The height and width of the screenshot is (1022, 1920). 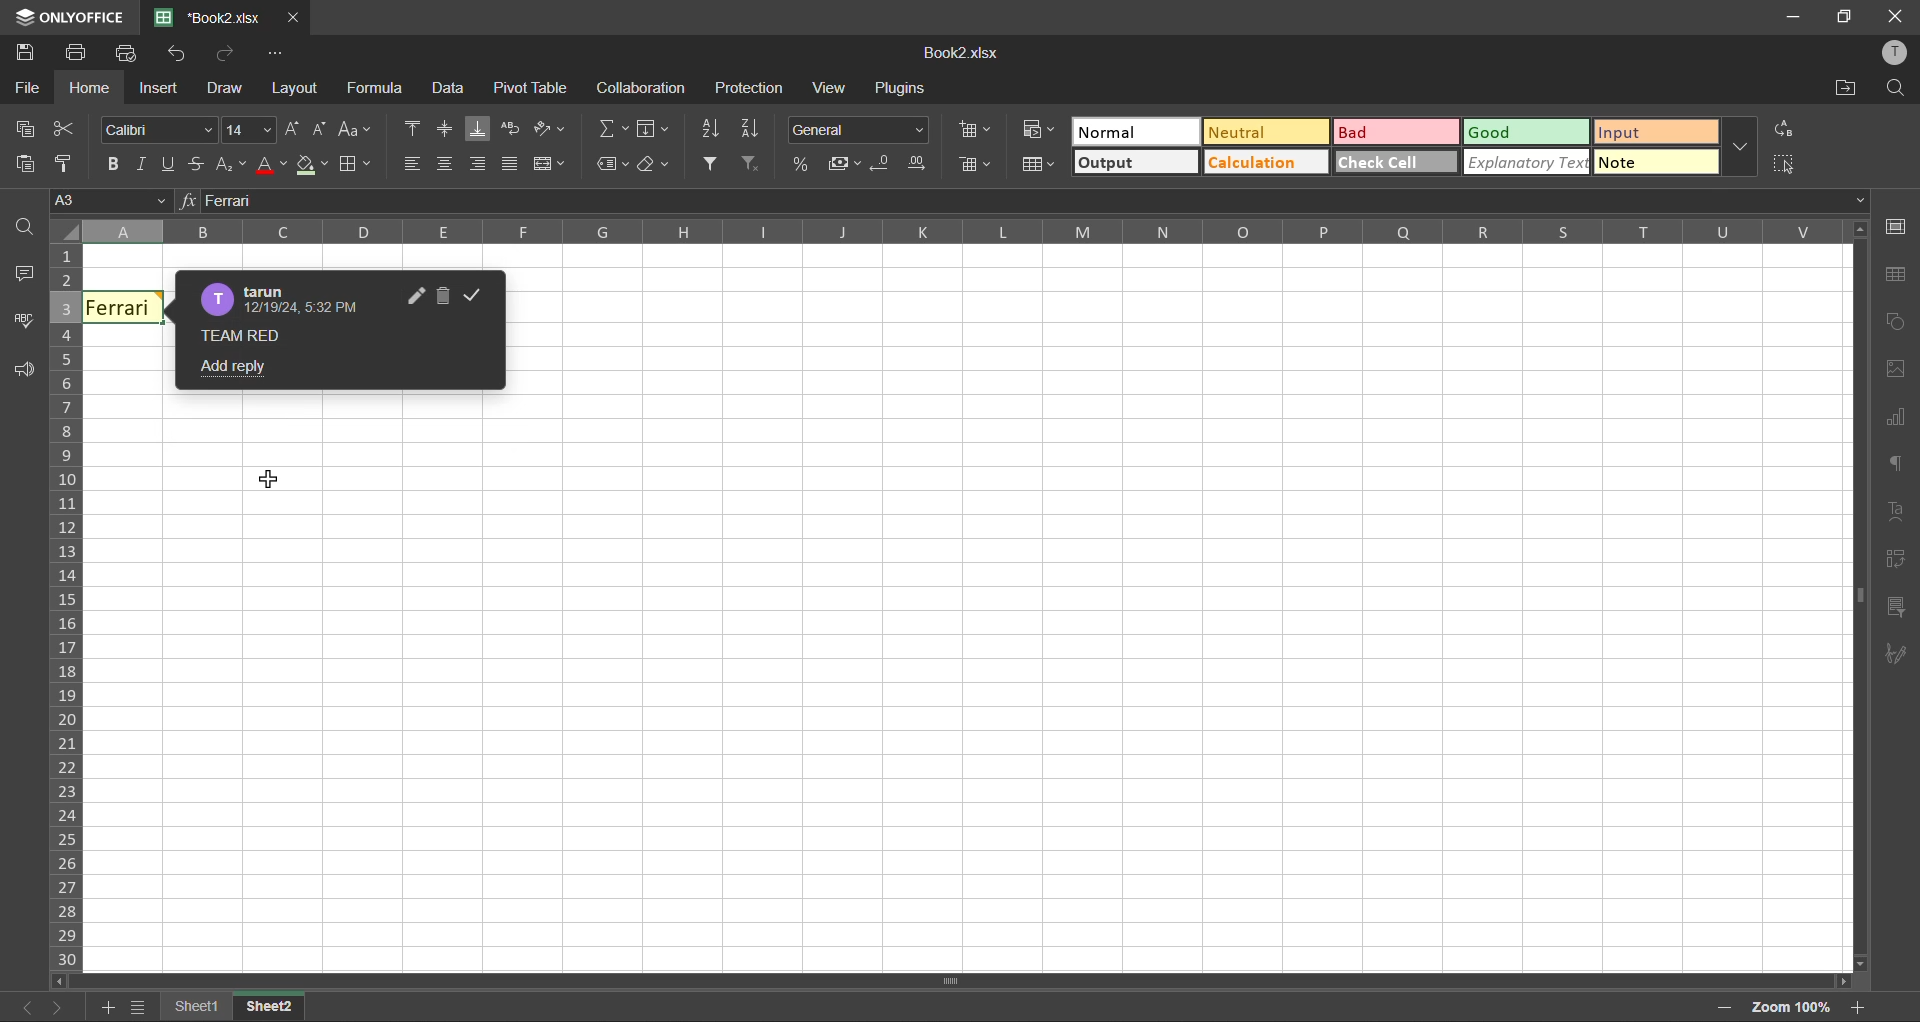 What do you see at coordinates (1898, 51) in the screenshot?
I see `profile` at bounding box center [1898, 51].